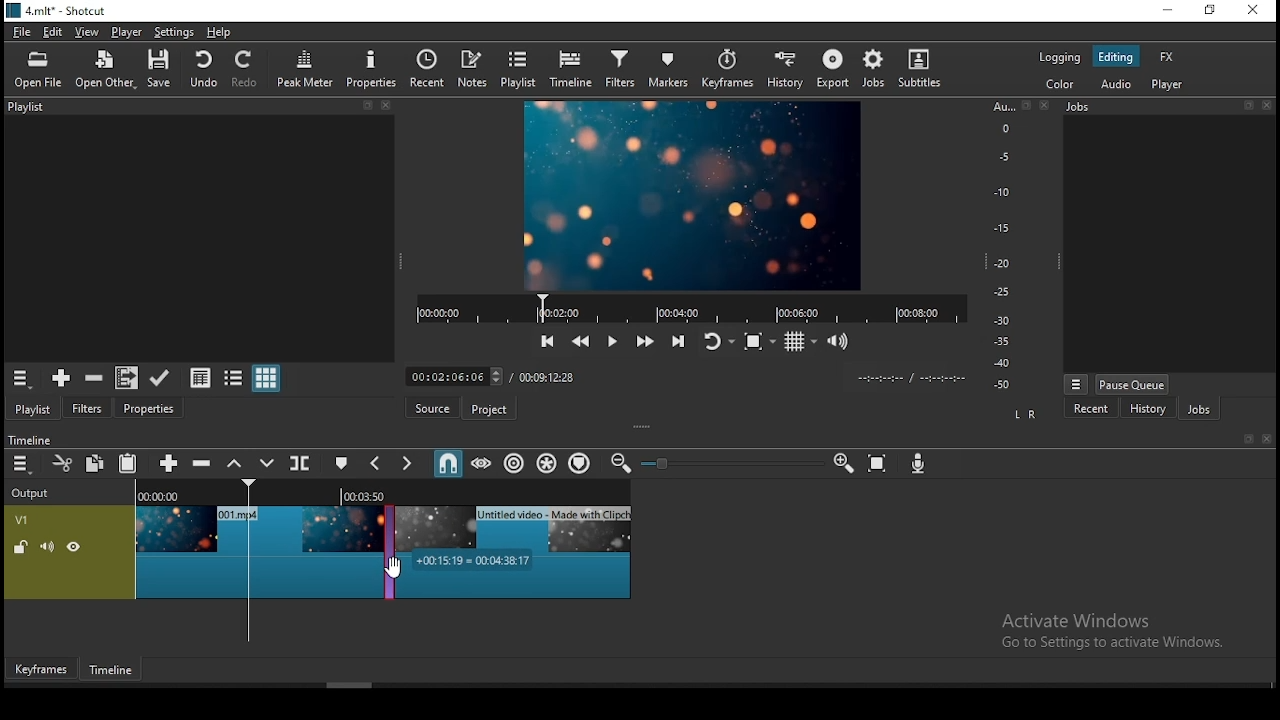 Image resolution: width=1280 pixels, height=720 pixels. Describe the element at coordinates (1243, 439) in the screenshot. I see `bookmark` at that location.